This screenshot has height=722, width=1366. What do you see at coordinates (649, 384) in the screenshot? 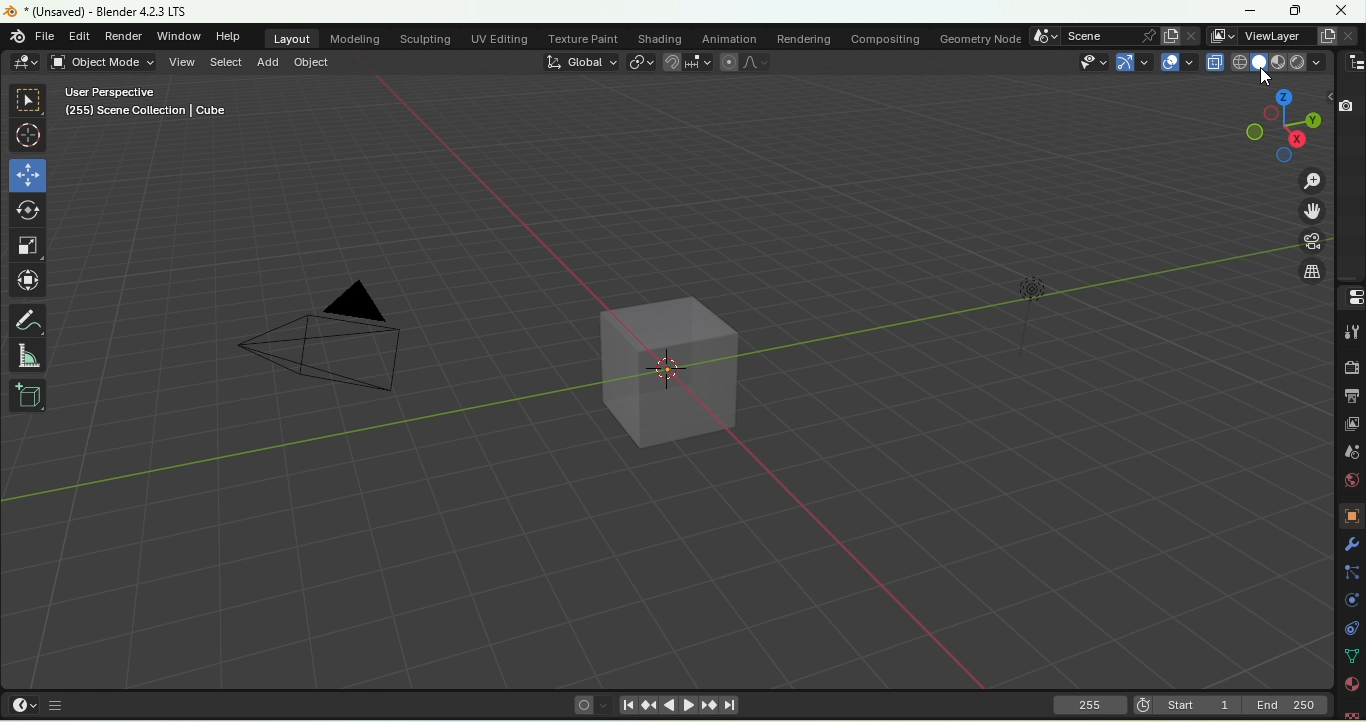
I see `Workspace` at bounding box center [649, 384].